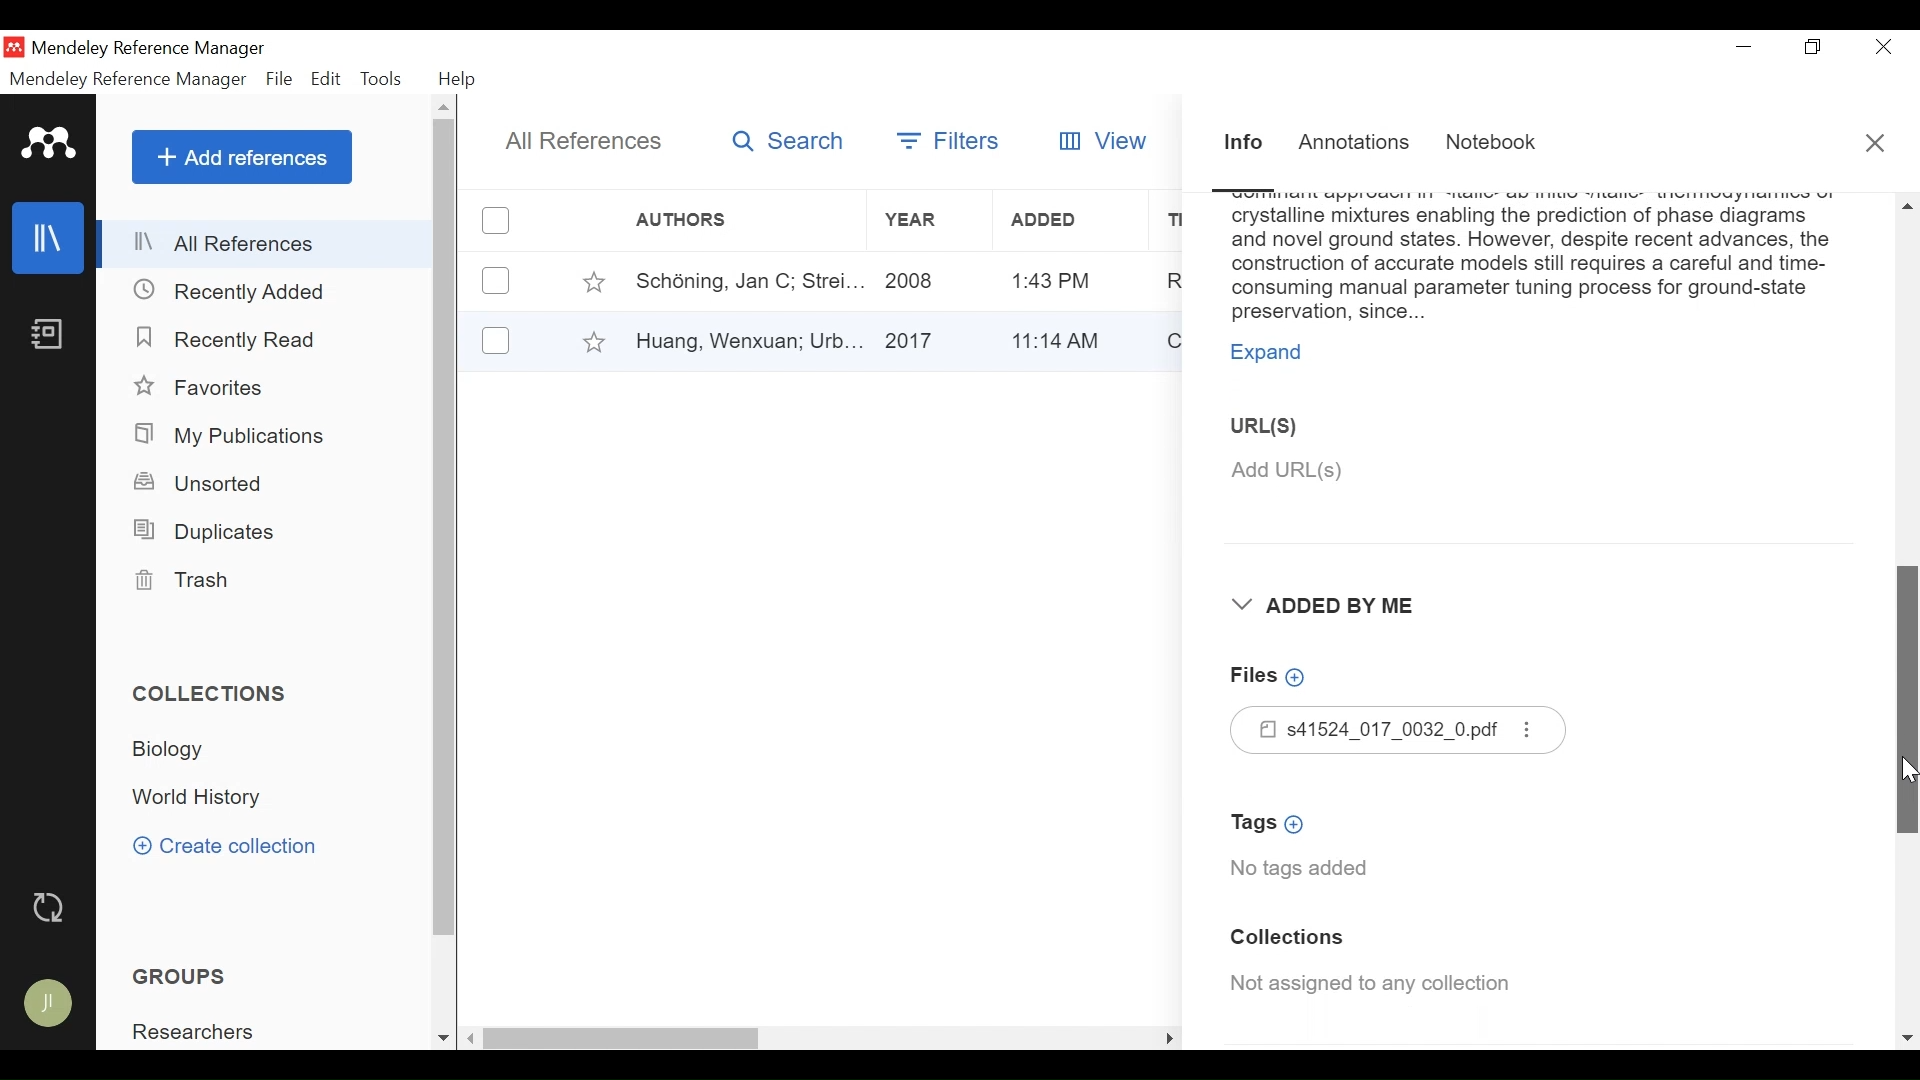 This screenshot has height=1080, width=1920. I want to click on Added, so click(1065, 280).